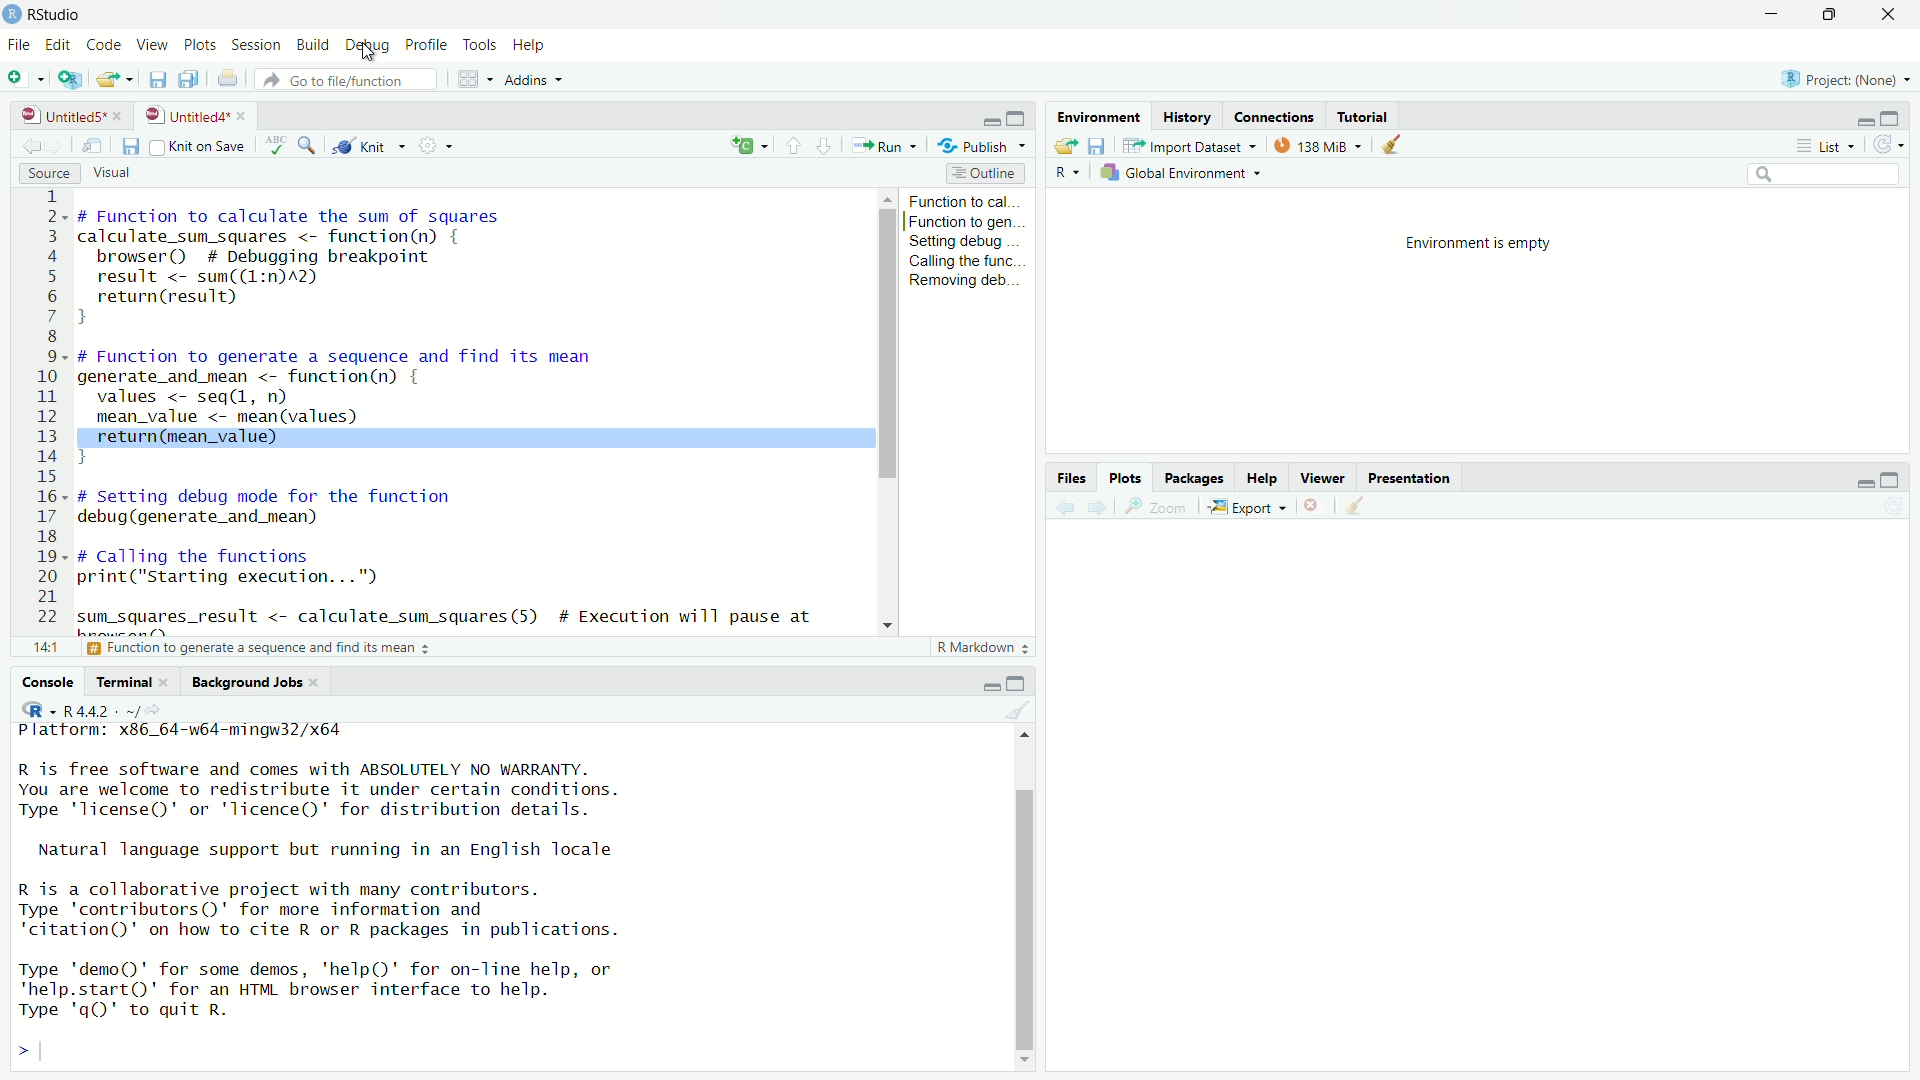 This screenshot has width=1920, height=1080. I want to click on connections, so click(1272, 115).